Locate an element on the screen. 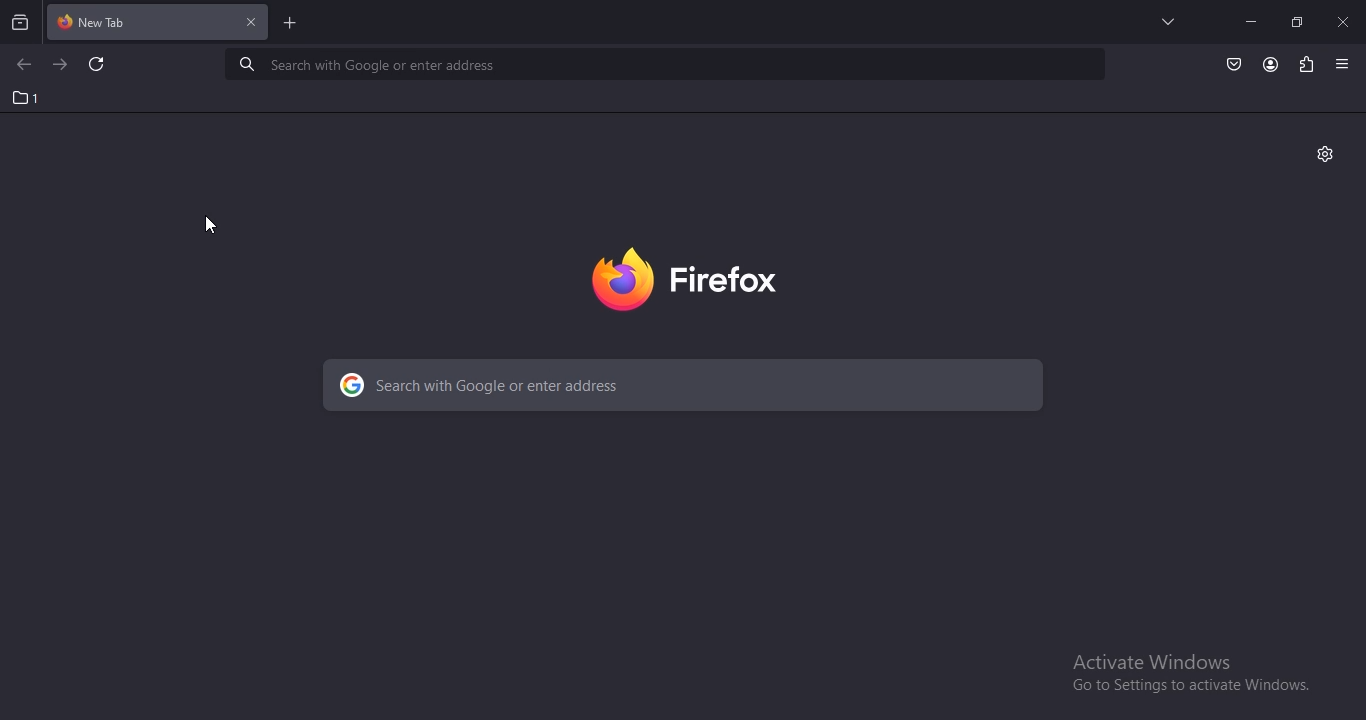  close is located at coordinates (1345, 21).